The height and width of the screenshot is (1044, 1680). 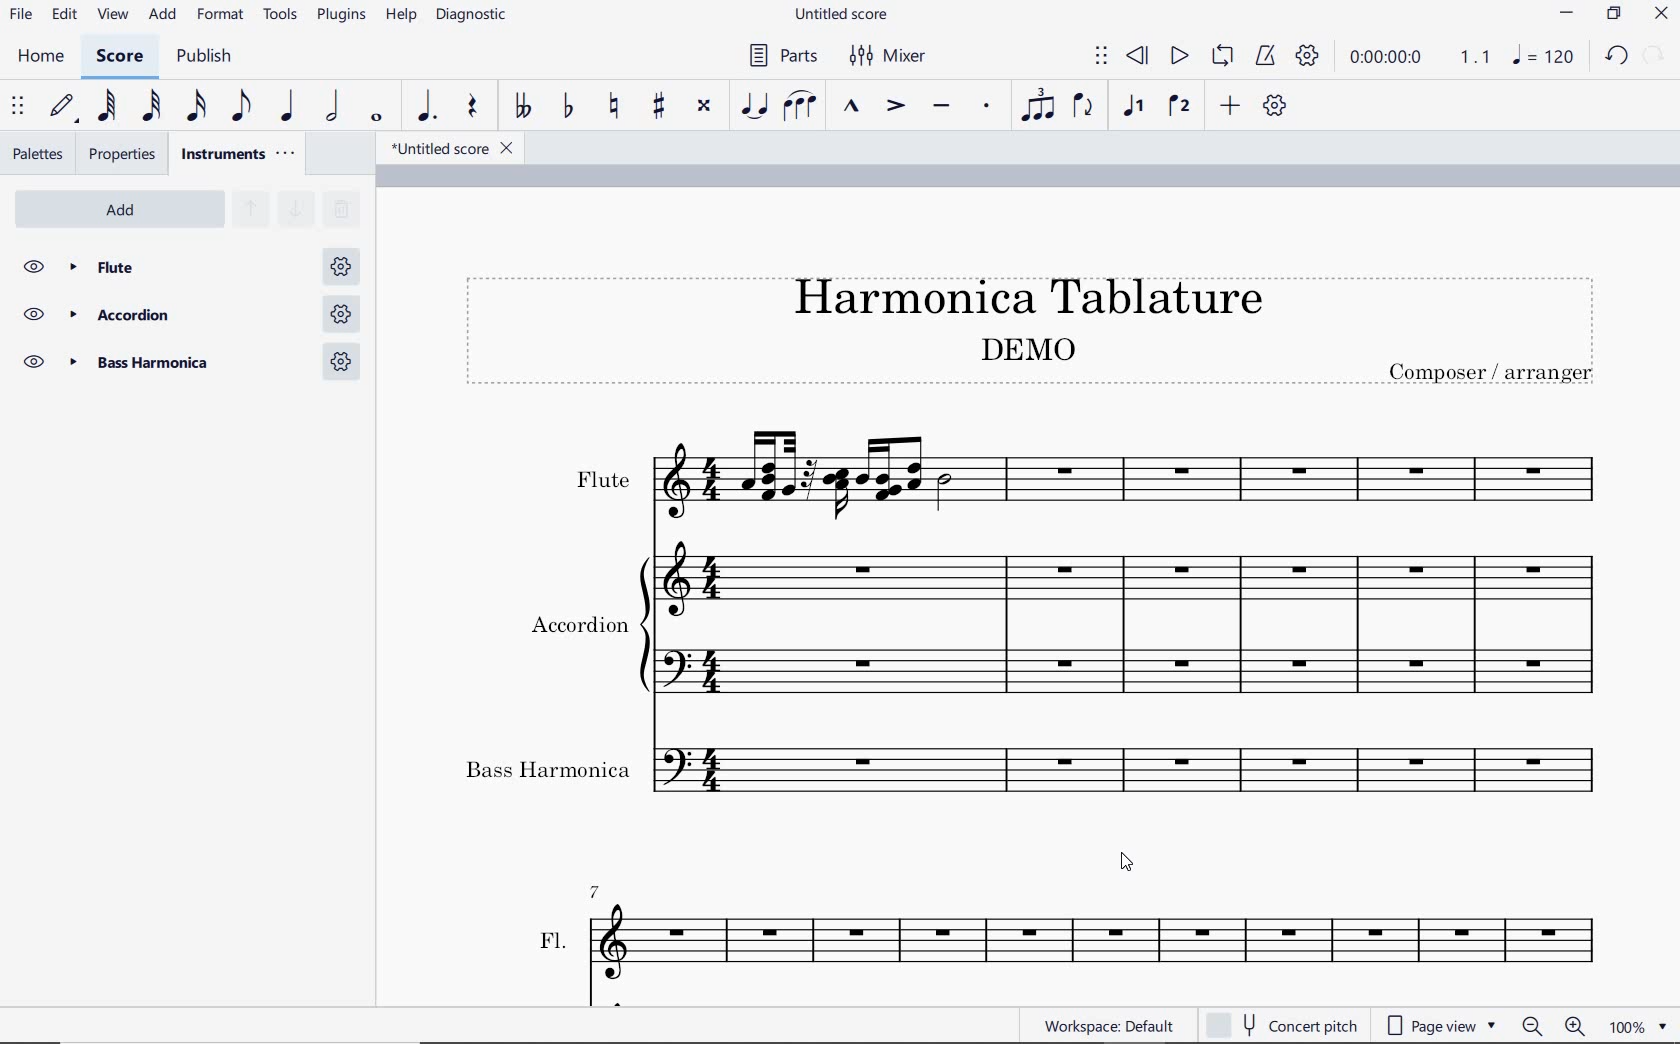 I want to click on CLOSE, so click(x=1660, y=13).